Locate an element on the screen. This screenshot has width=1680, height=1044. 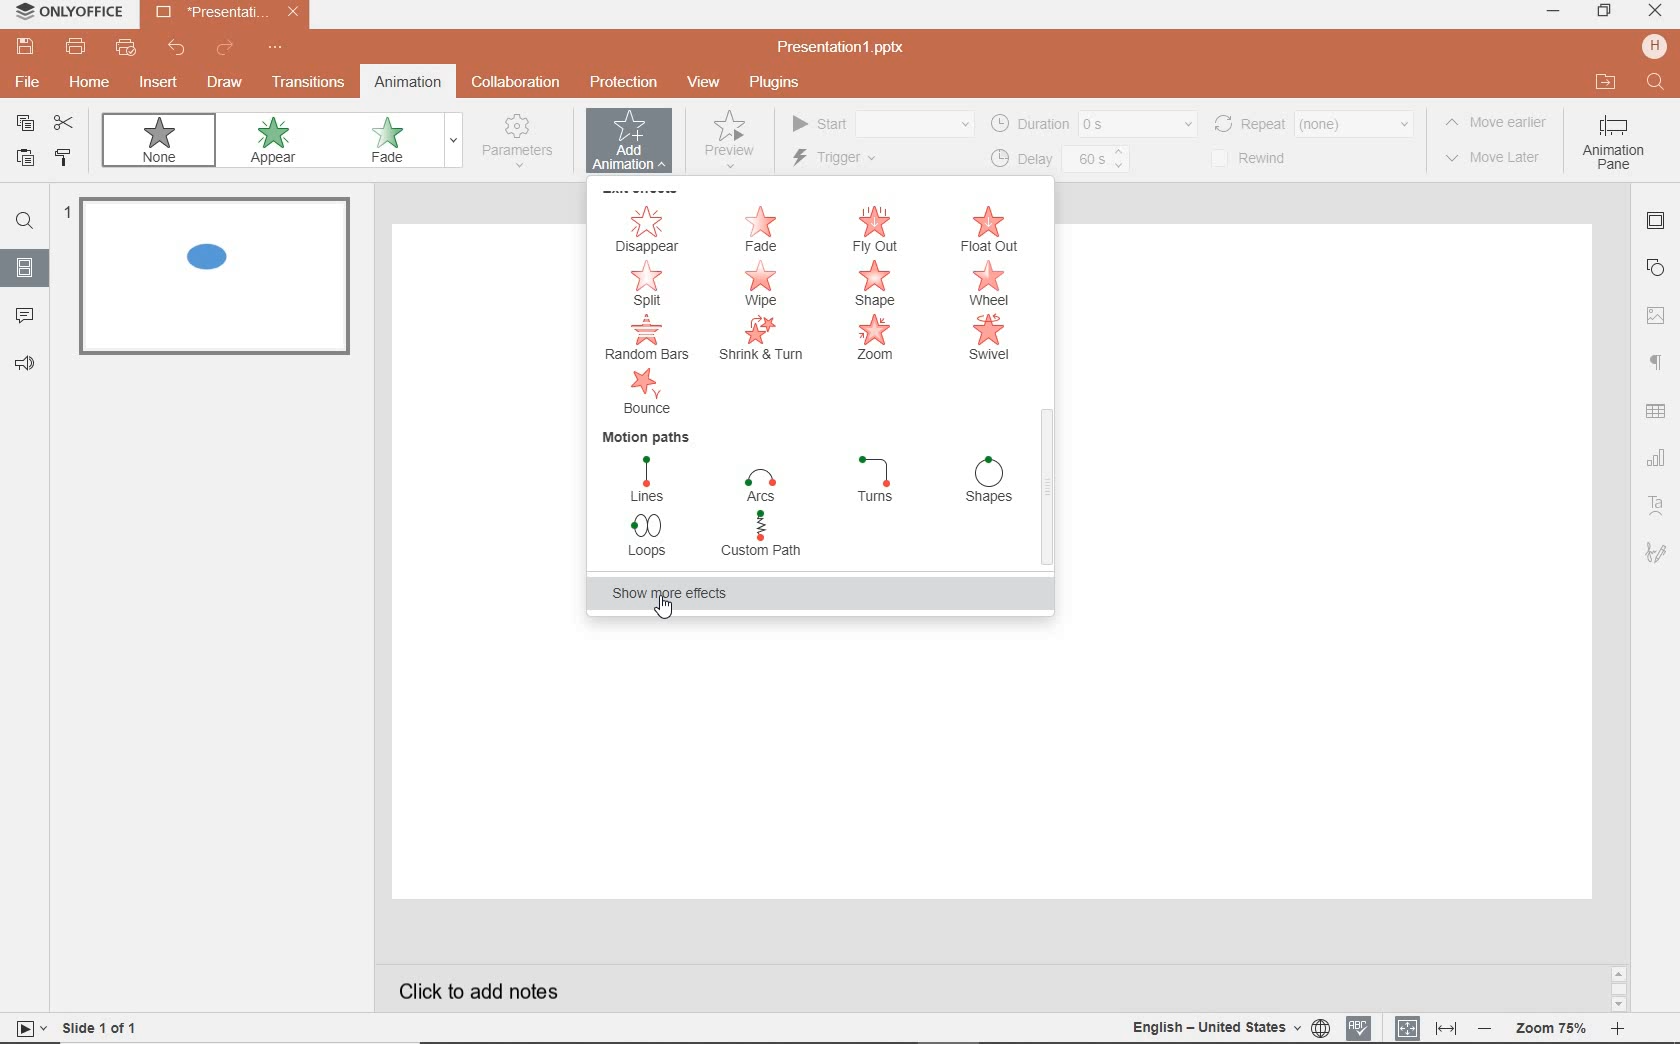
Animation pane is located at coordinates (1613, 145).